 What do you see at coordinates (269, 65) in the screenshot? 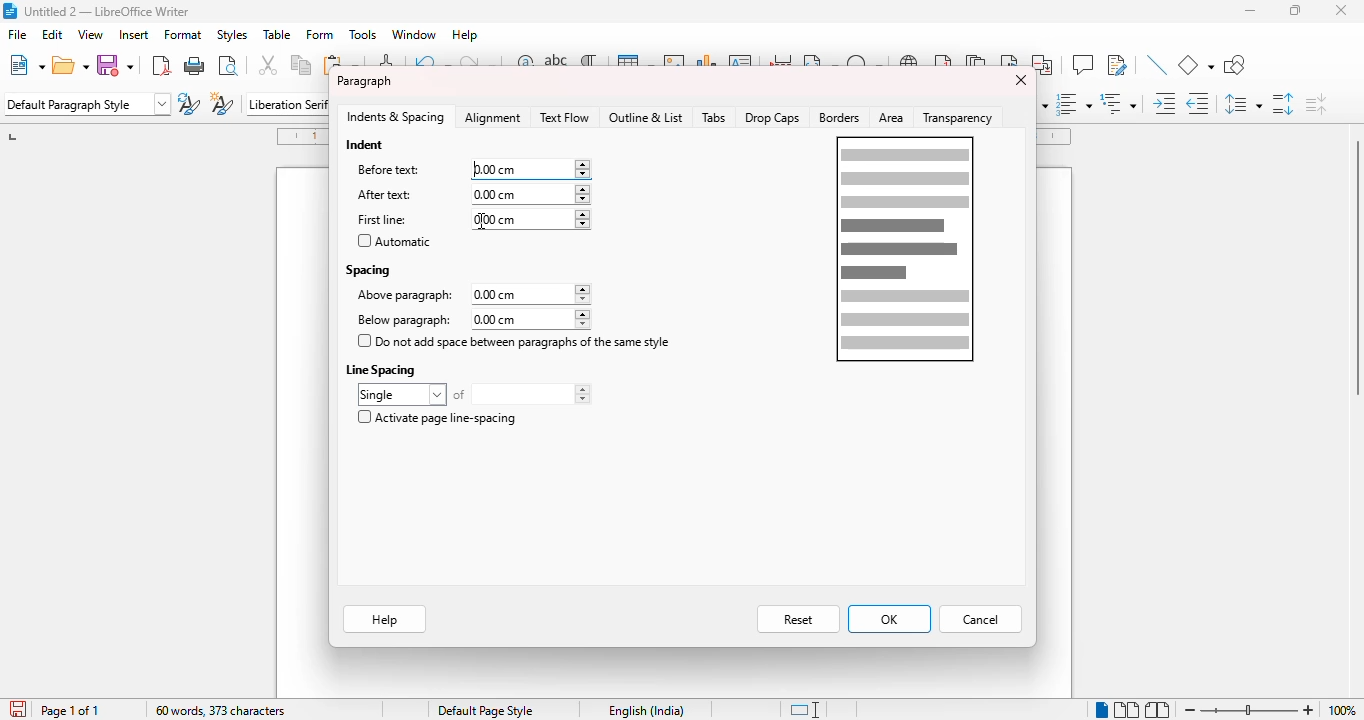
I see `cut` at bounding box center [269, 65].